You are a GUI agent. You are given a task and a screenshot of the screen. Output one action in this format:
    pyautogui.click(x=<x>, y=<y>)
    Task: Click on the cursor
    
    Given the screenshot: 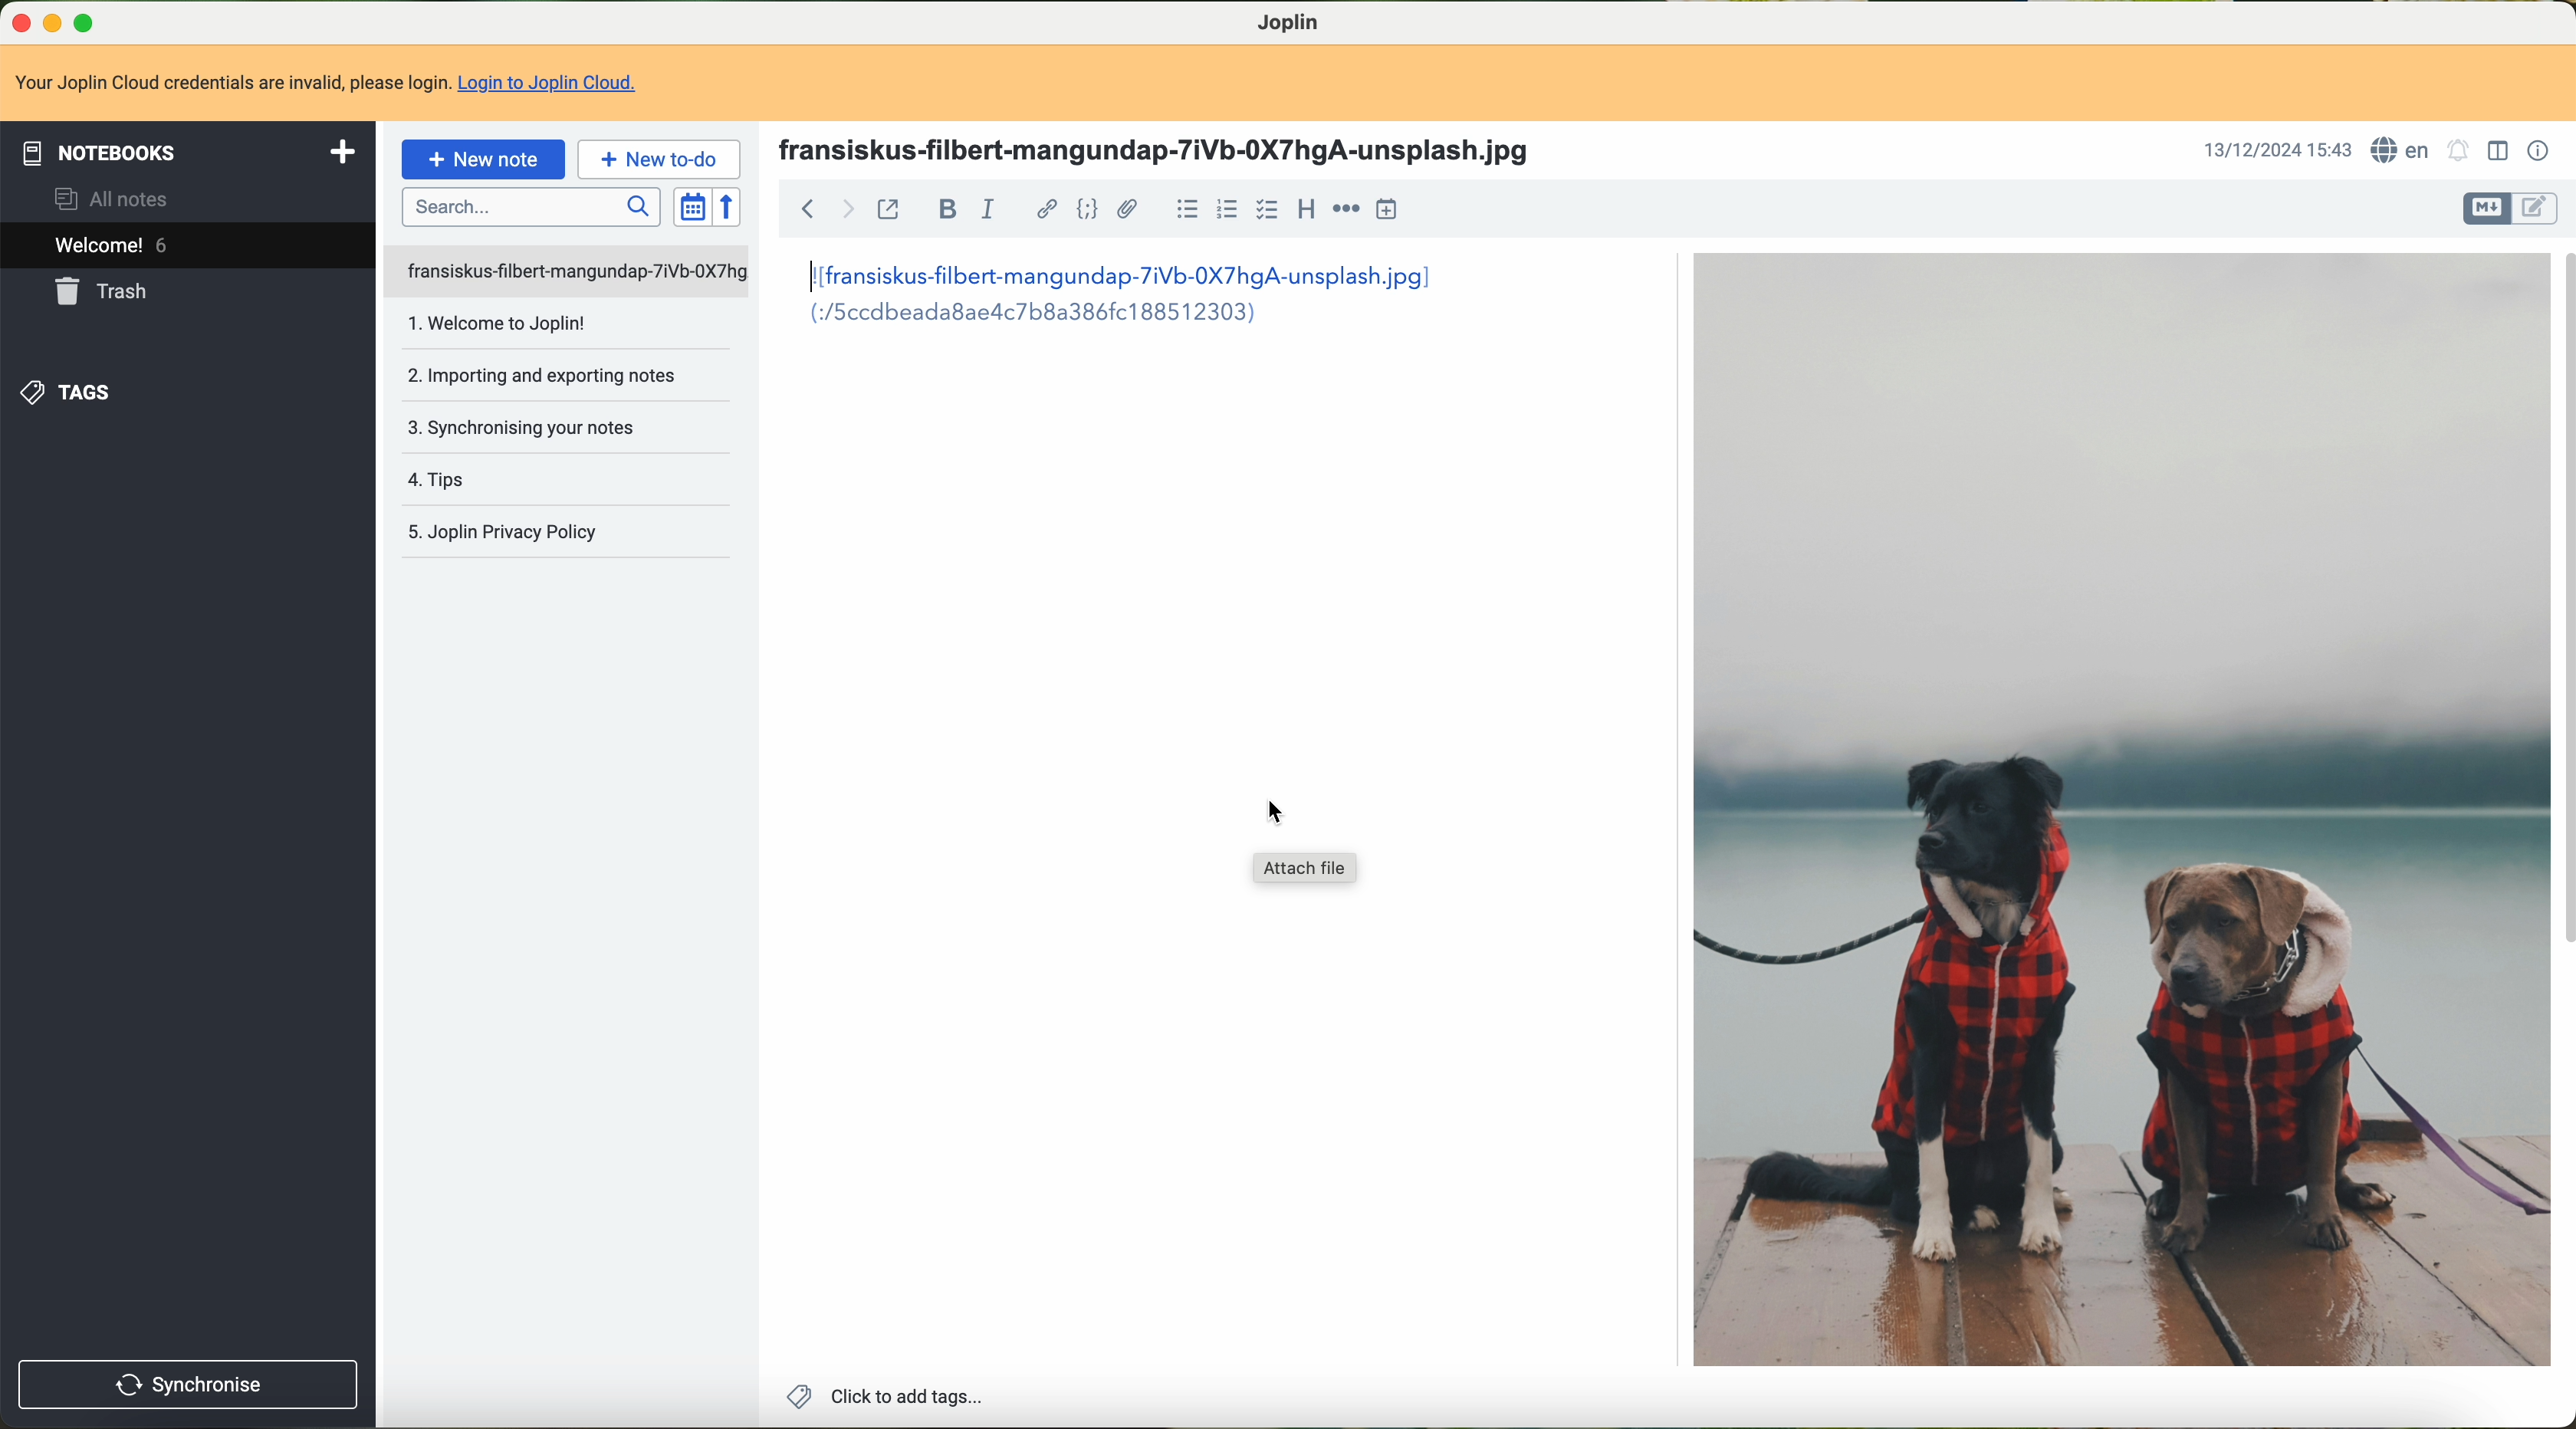 What is the action you would take?
    pyautogui.click(x=1270, y=812)
    